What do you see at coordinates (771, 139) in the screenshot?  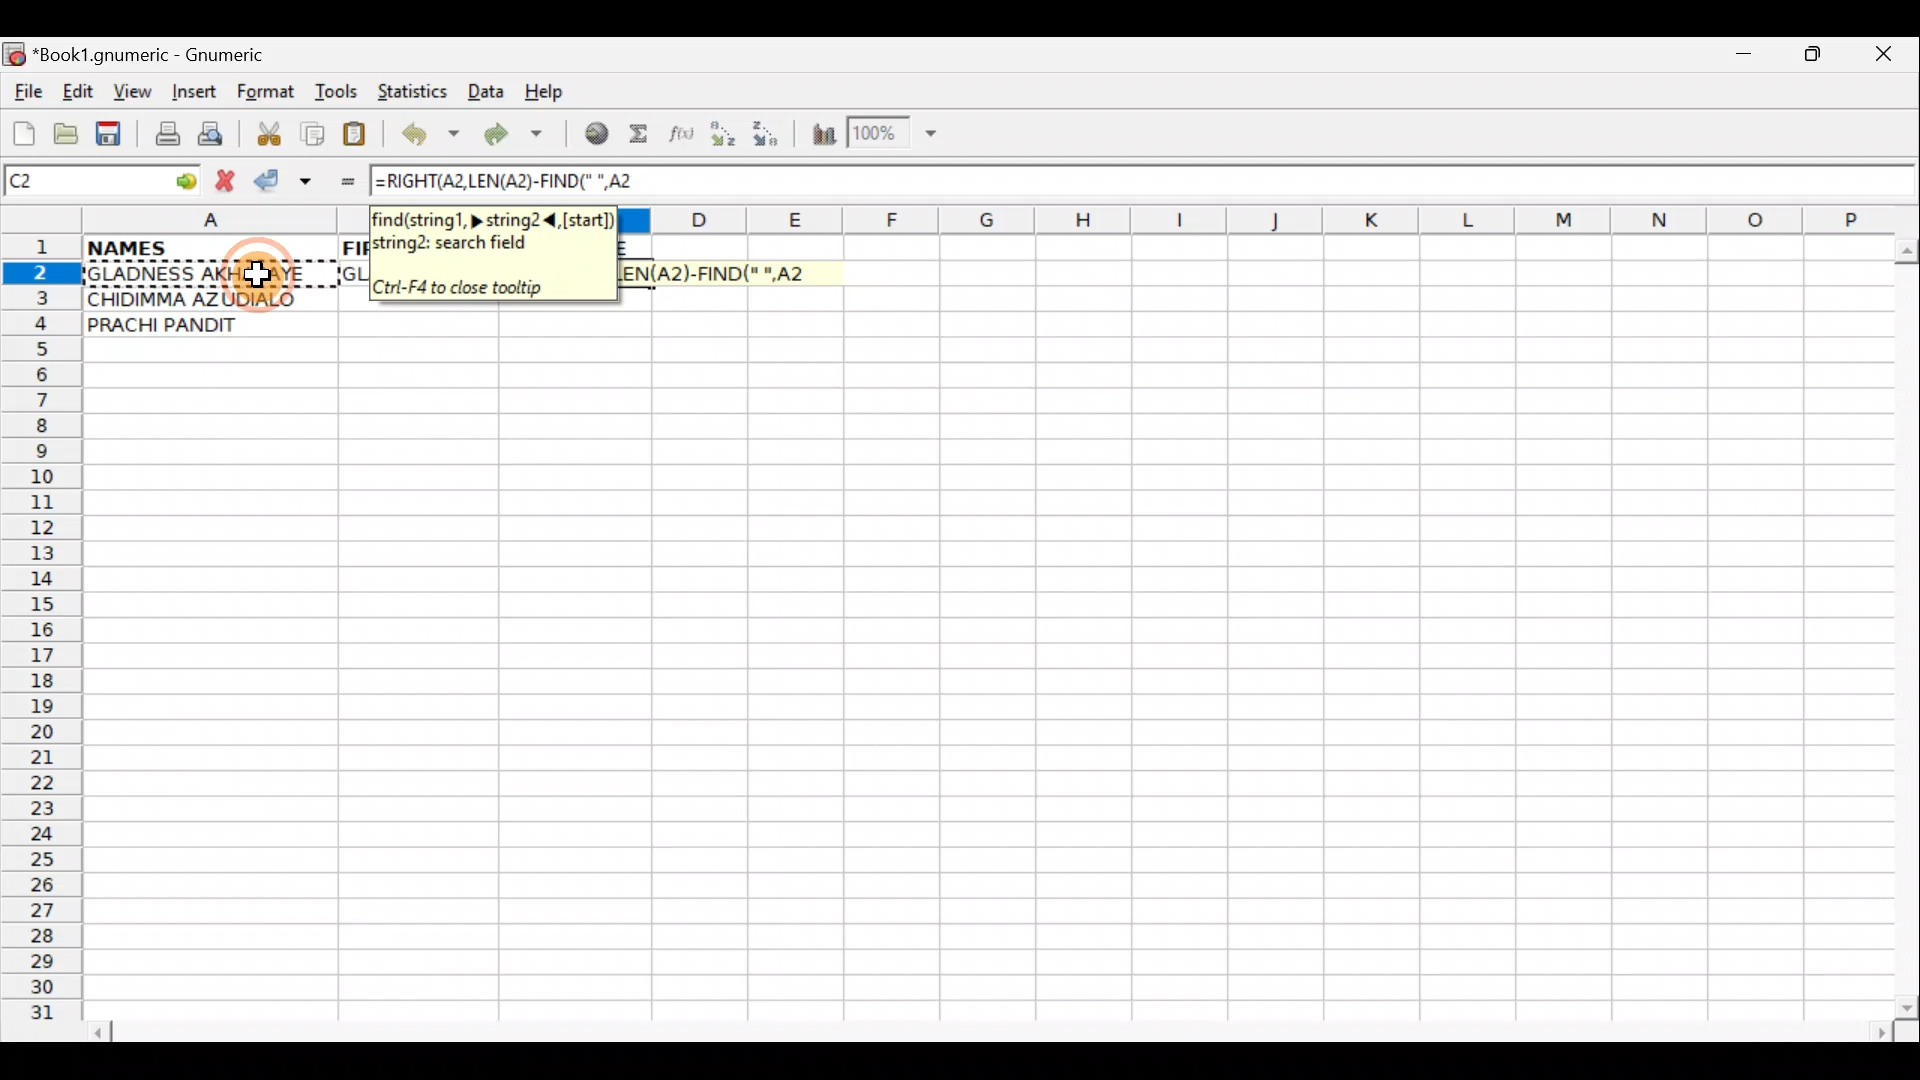 I see `Sort Descending order` at bounding box center [771, 139].